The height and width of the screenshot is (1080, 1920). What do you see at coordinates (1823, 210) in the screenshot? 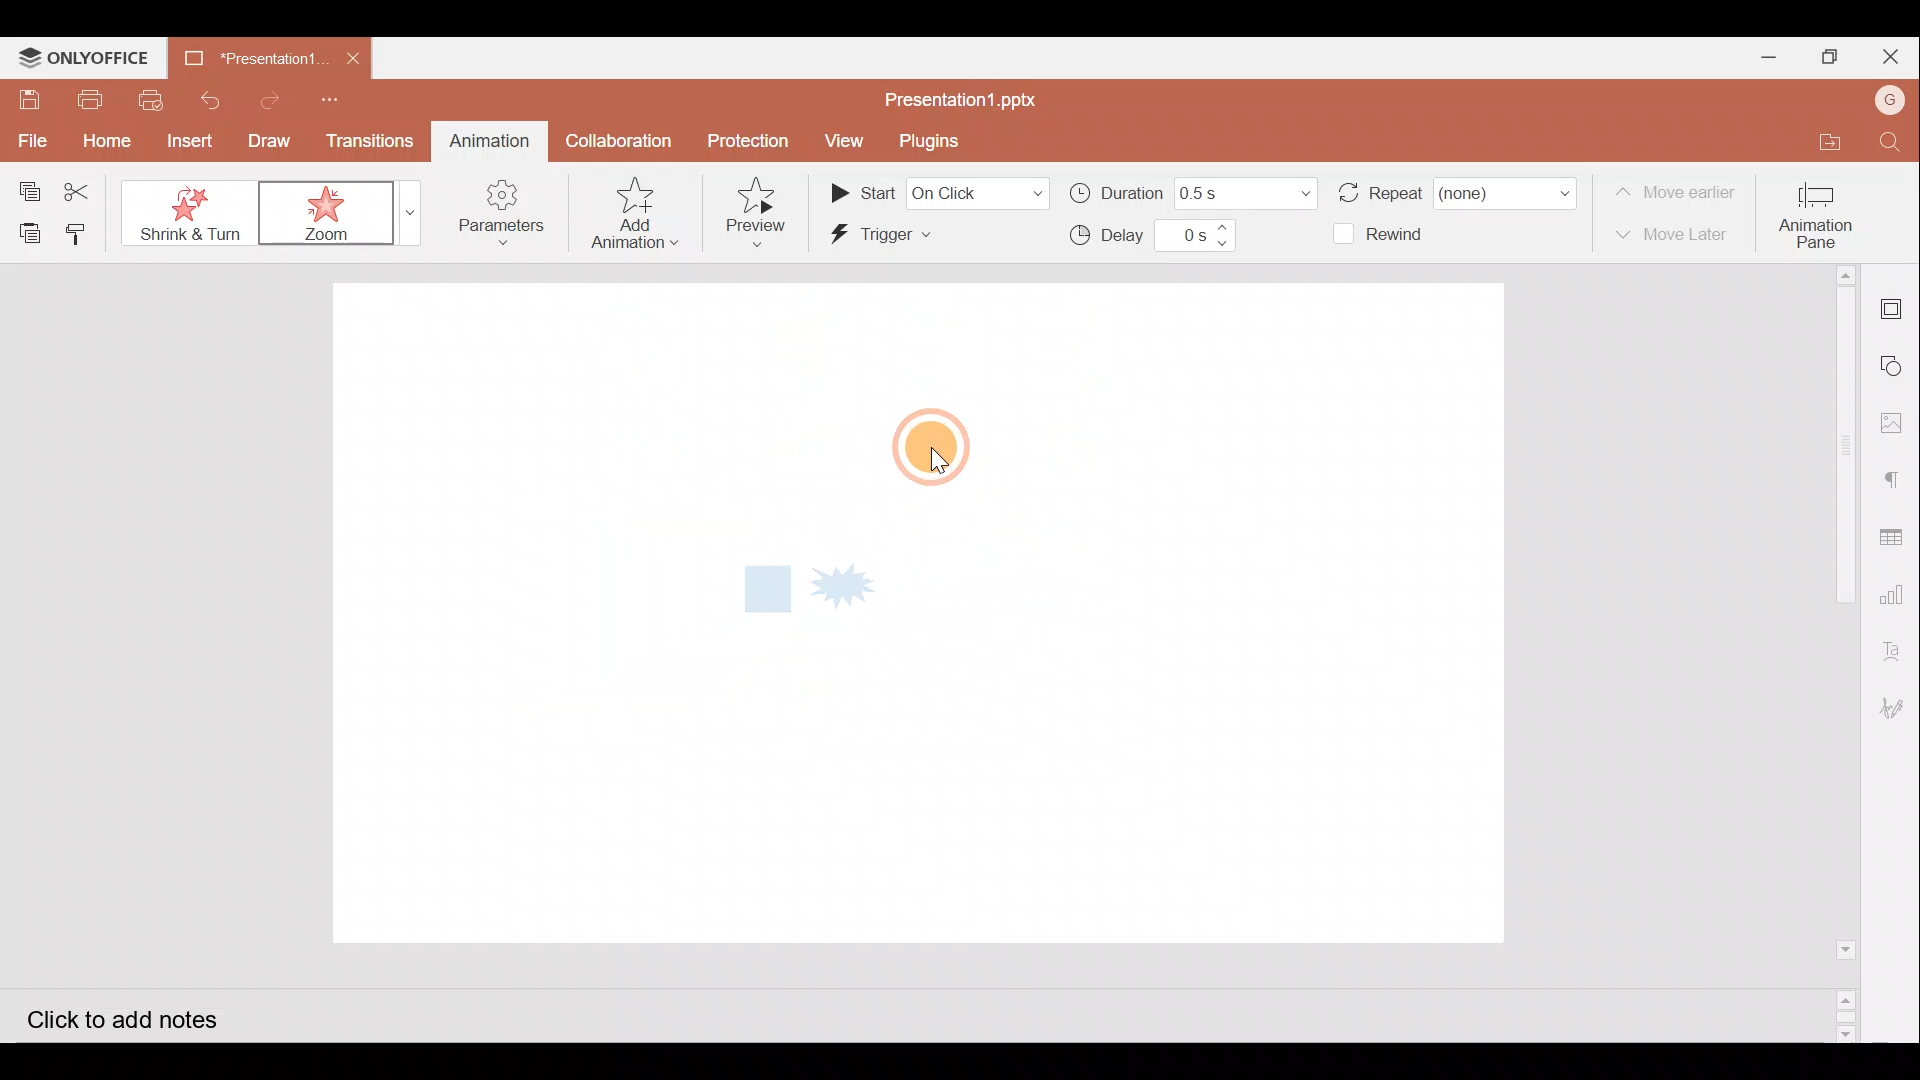
I see `Animation pane` at bounding box center [1823, 210].